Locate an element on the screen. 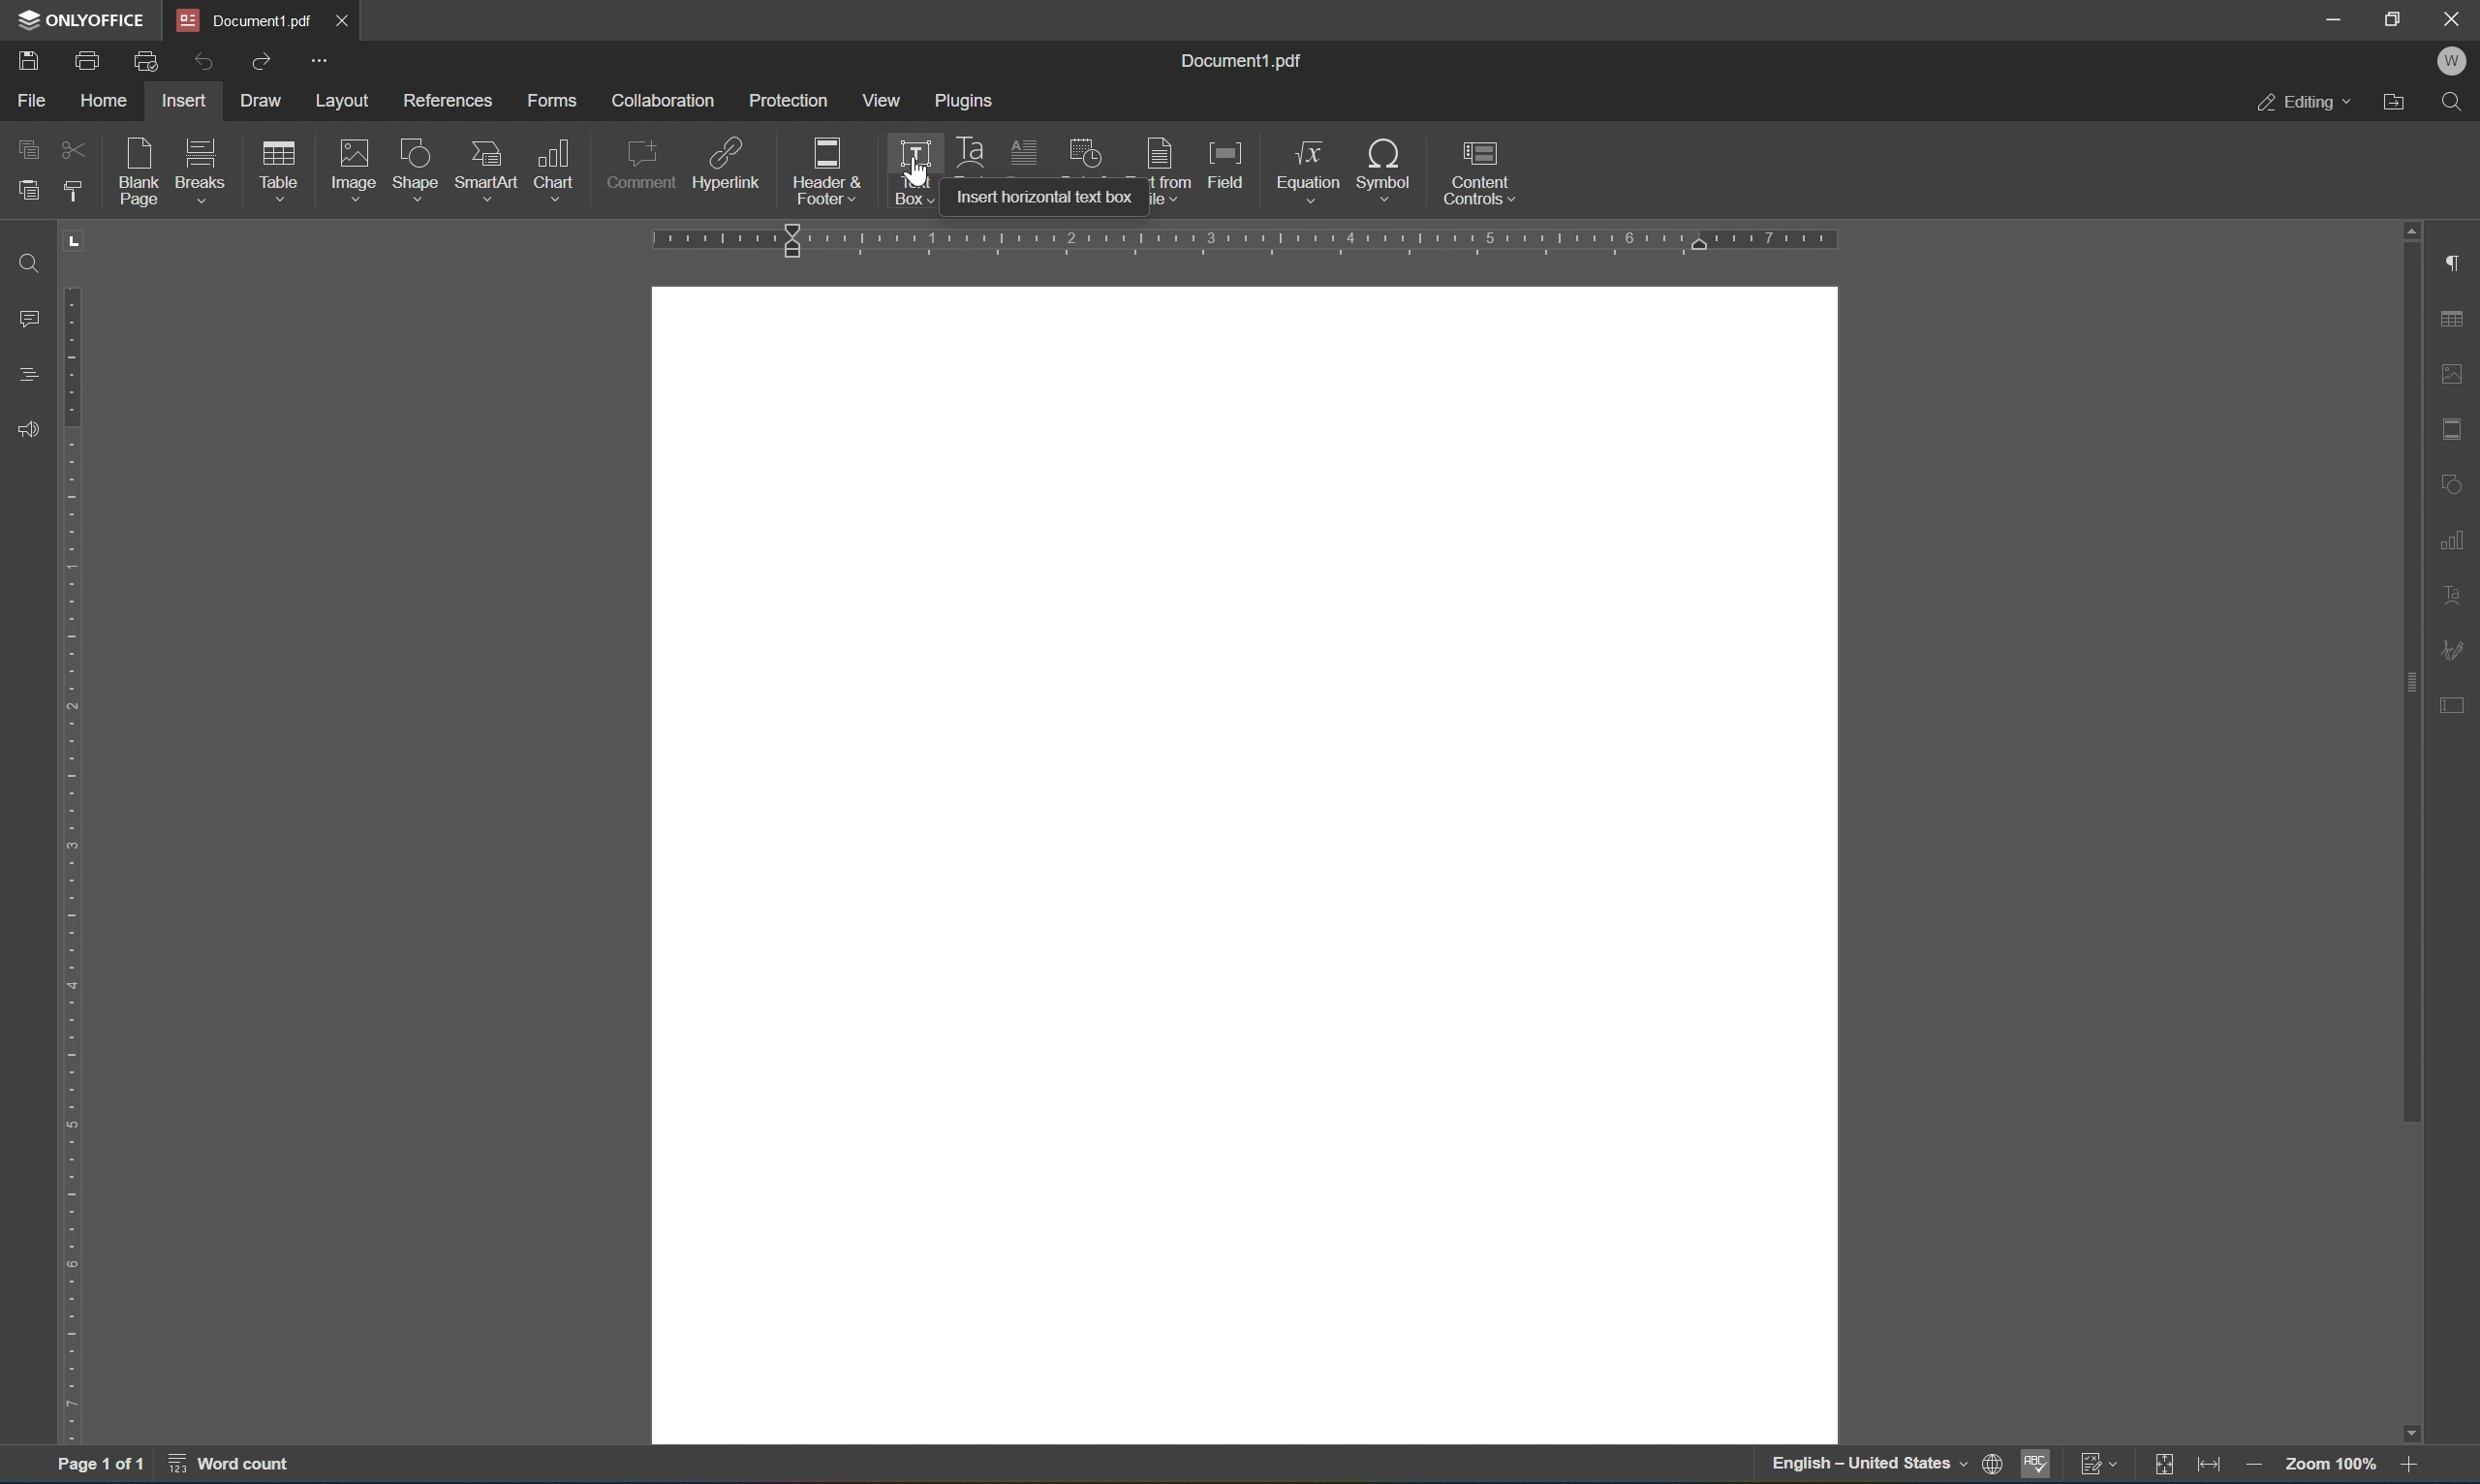 The width and height of the screenshot is (2480, 1484). equation is located at coordinates (1309, 171).